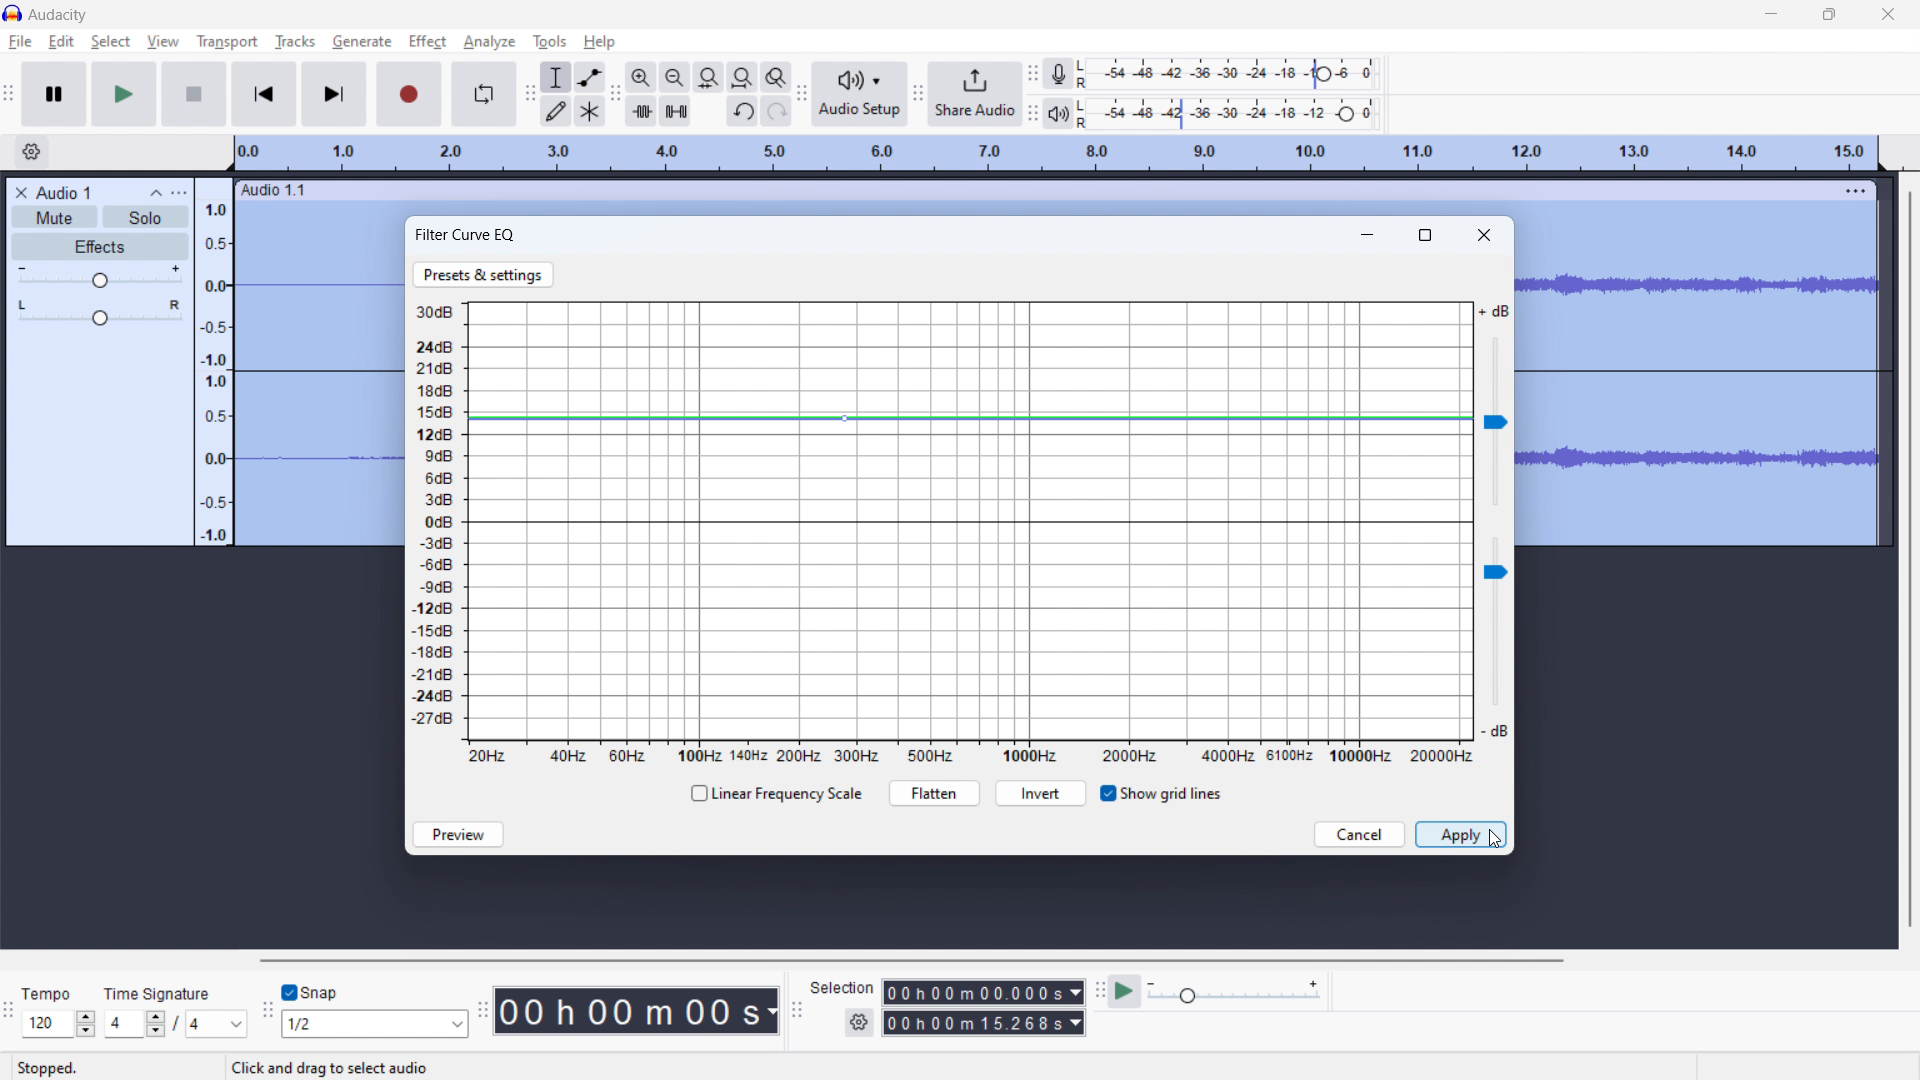 This screenshot has width=1920, height=1080. What do you see at coordinates (983, 990) in the screenshot?
I see `00h00m00.000s (start time)` at bounding box center [983, 990].